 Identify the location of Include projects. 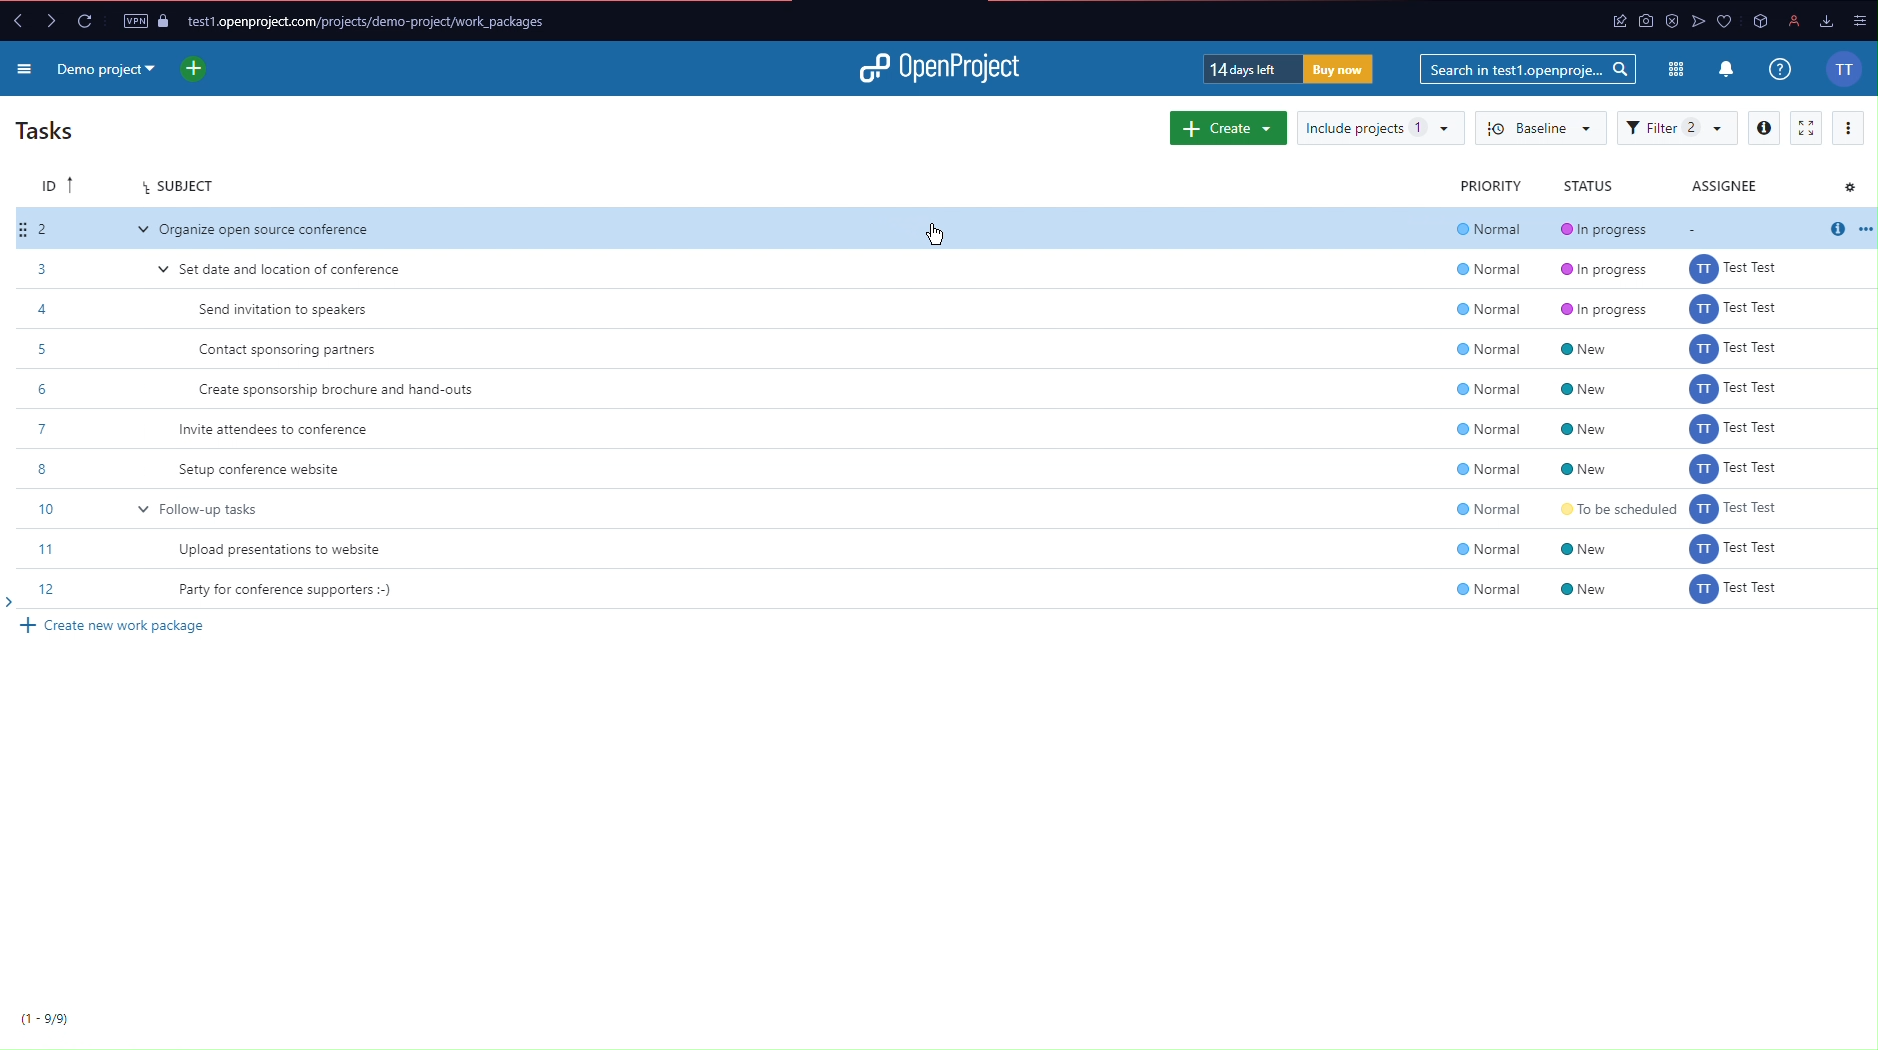
(1380, 128).